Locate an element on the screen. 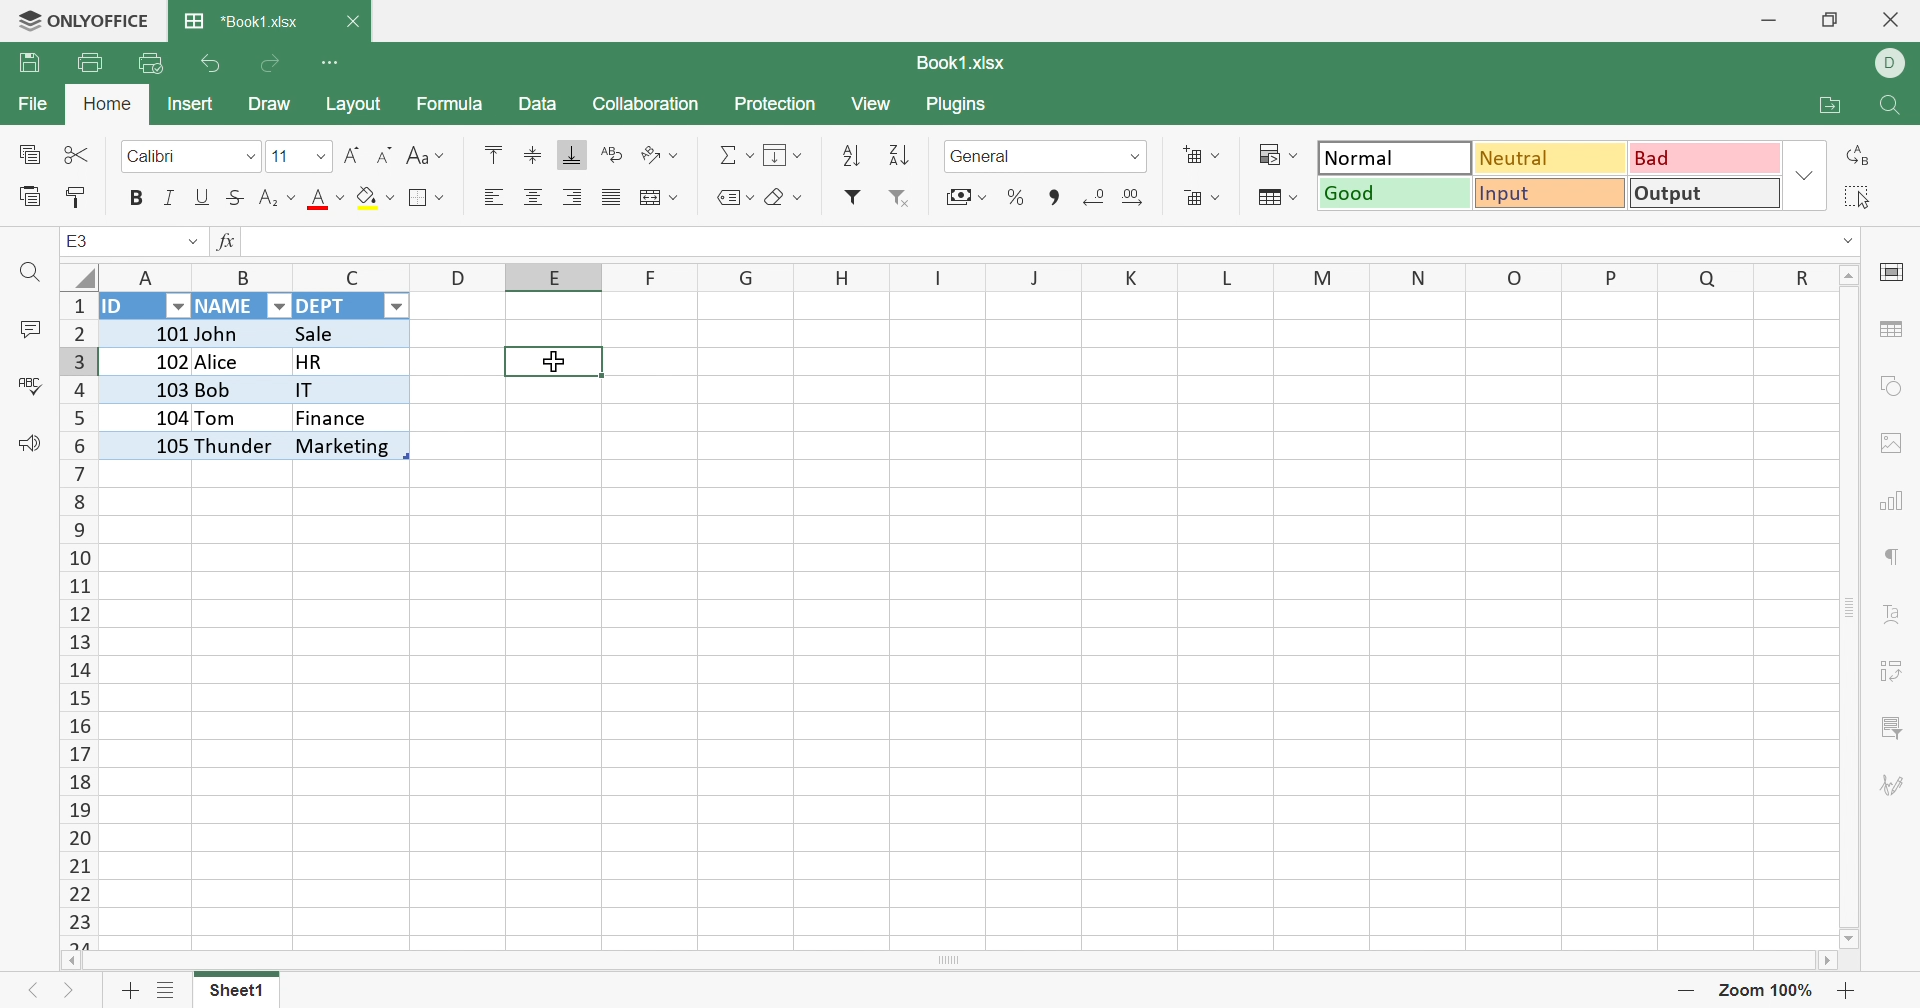 This screenshot has height=1008, width=1920. Format table as template is located at coordinates (1204, 198).